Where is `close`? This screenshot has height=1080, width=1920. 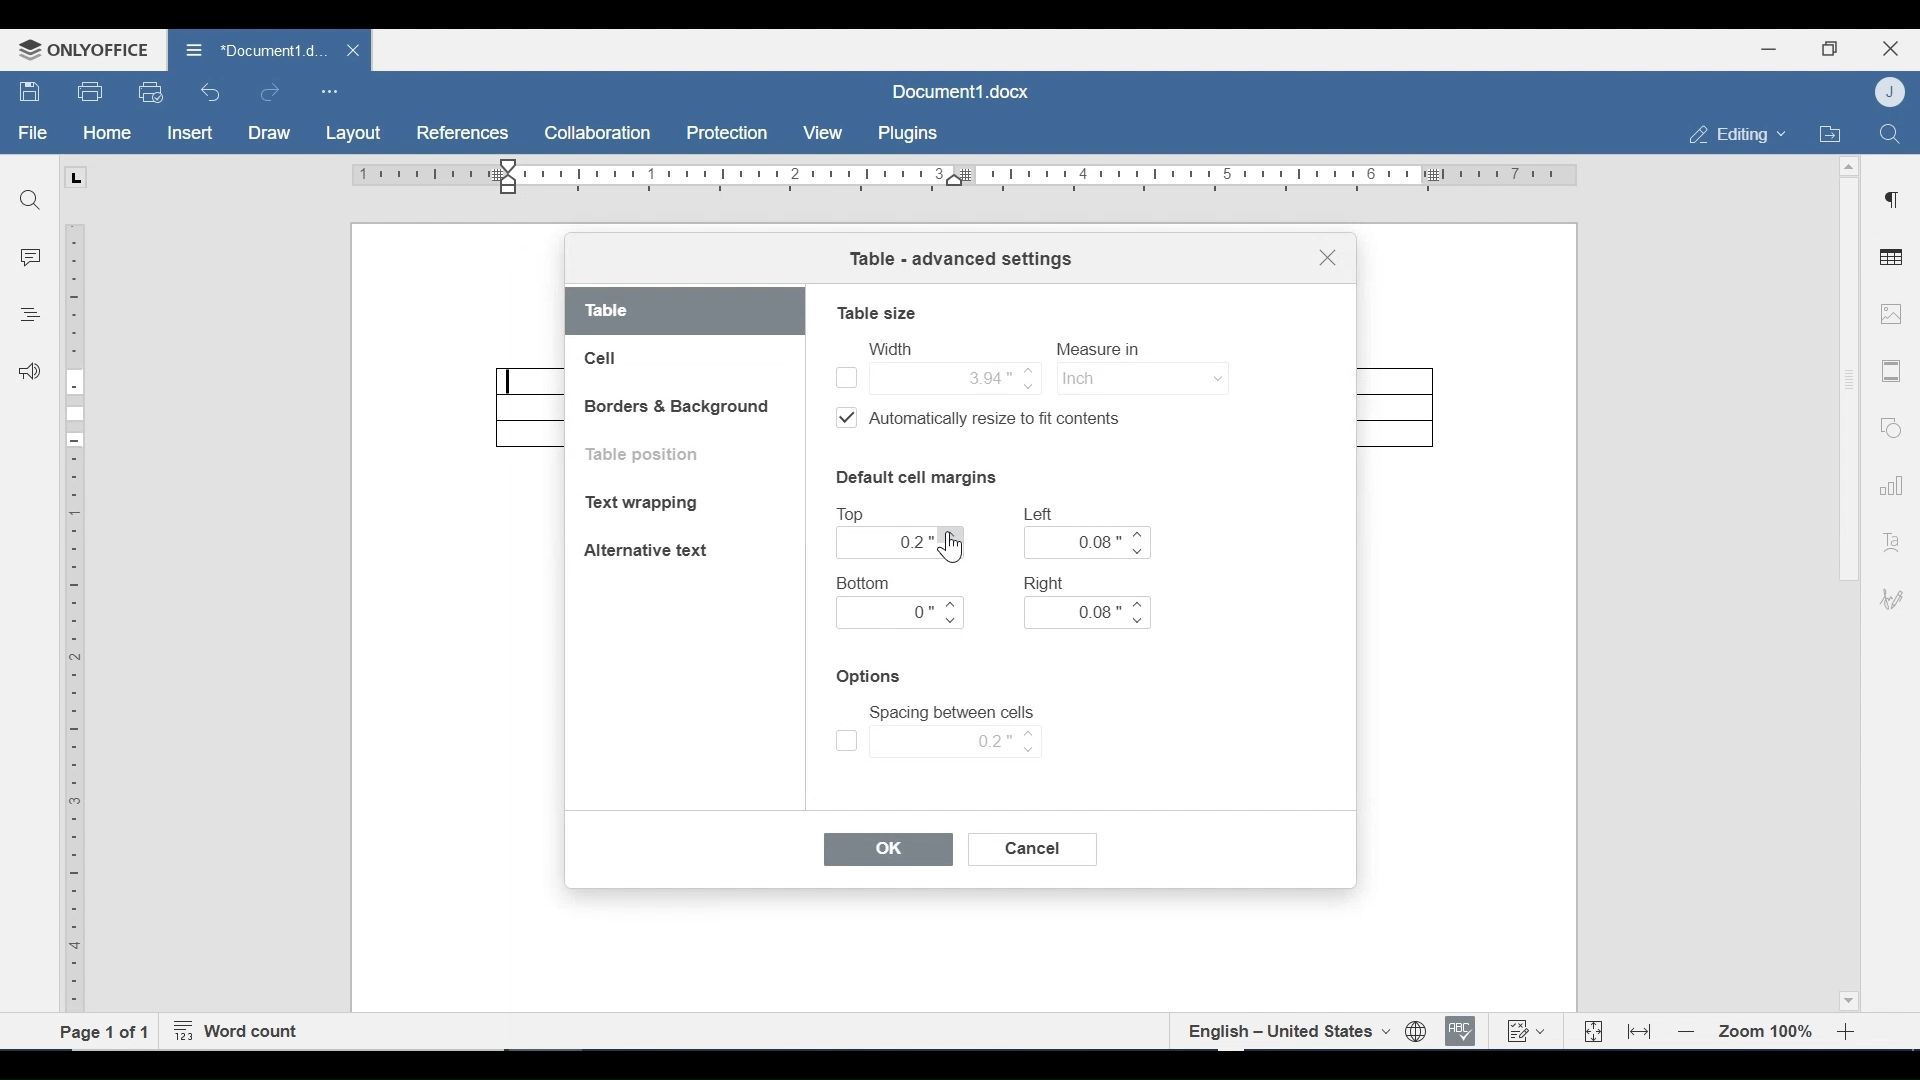
close is located at coordinates (356, 49).